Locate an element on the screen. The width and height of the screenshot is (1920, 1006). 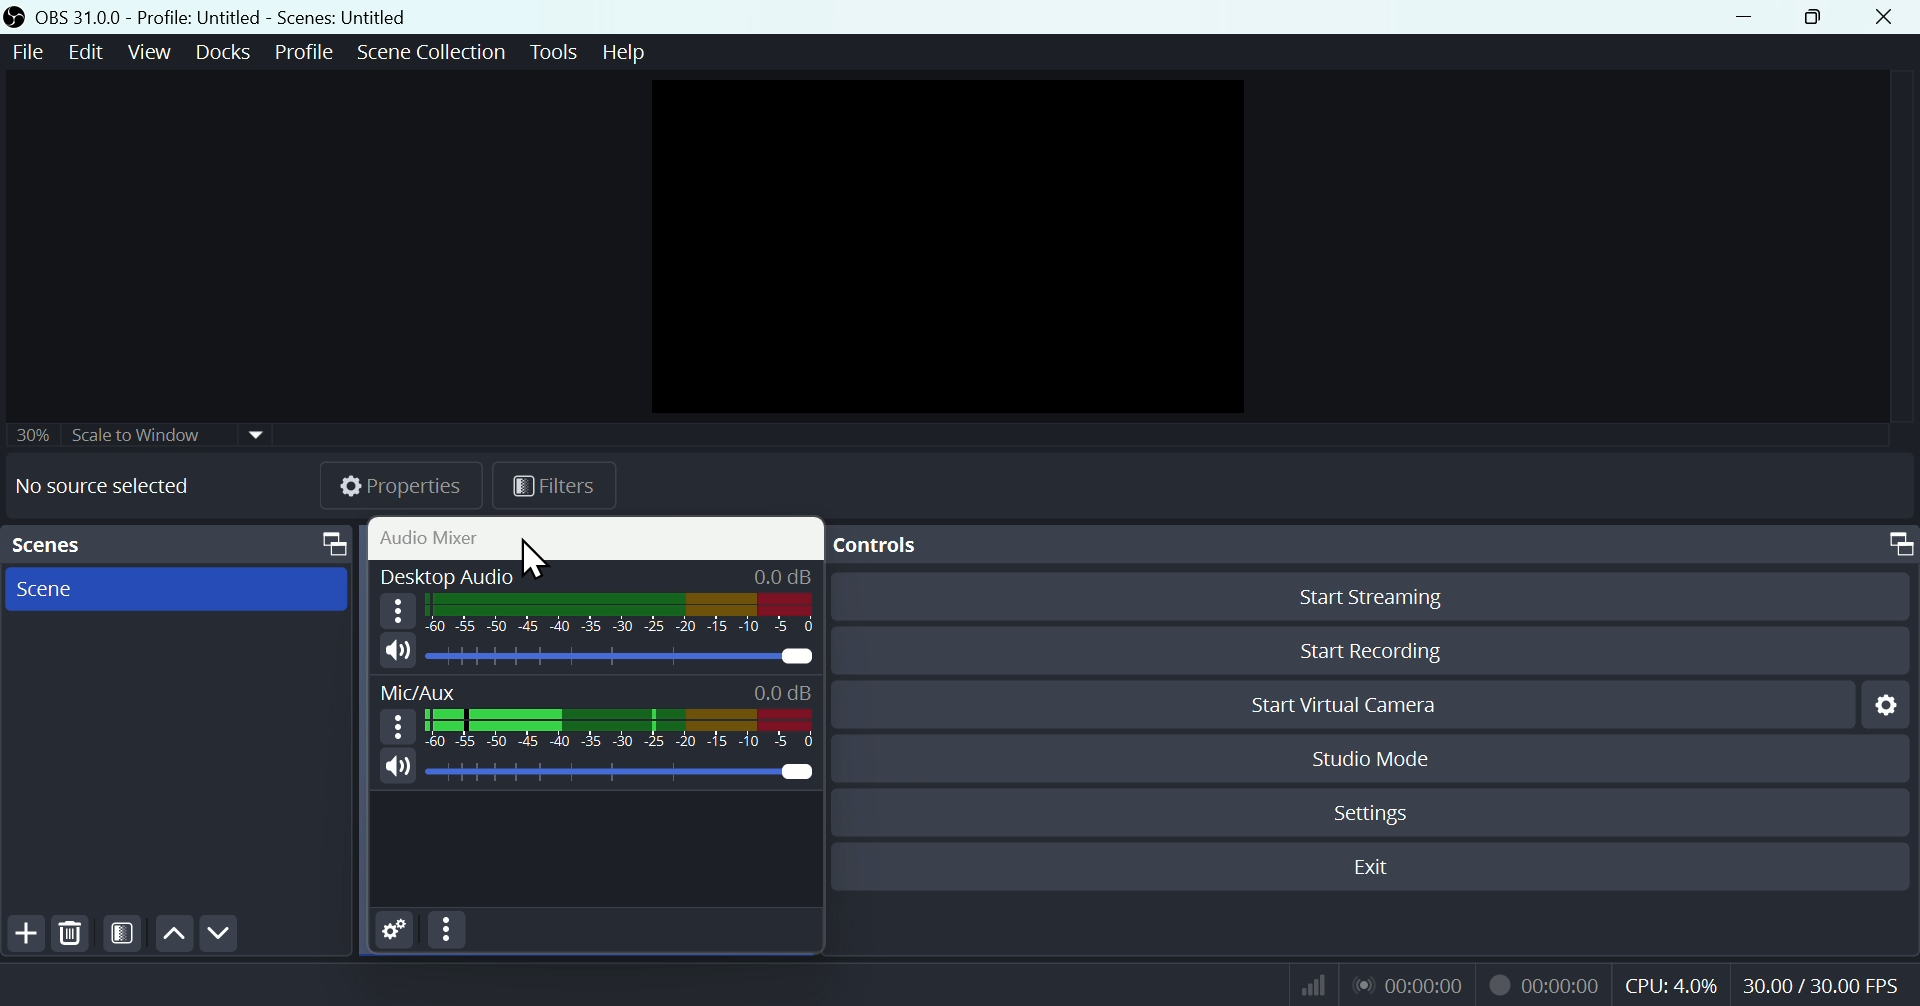
Properties is located at coordinates (399, 489).